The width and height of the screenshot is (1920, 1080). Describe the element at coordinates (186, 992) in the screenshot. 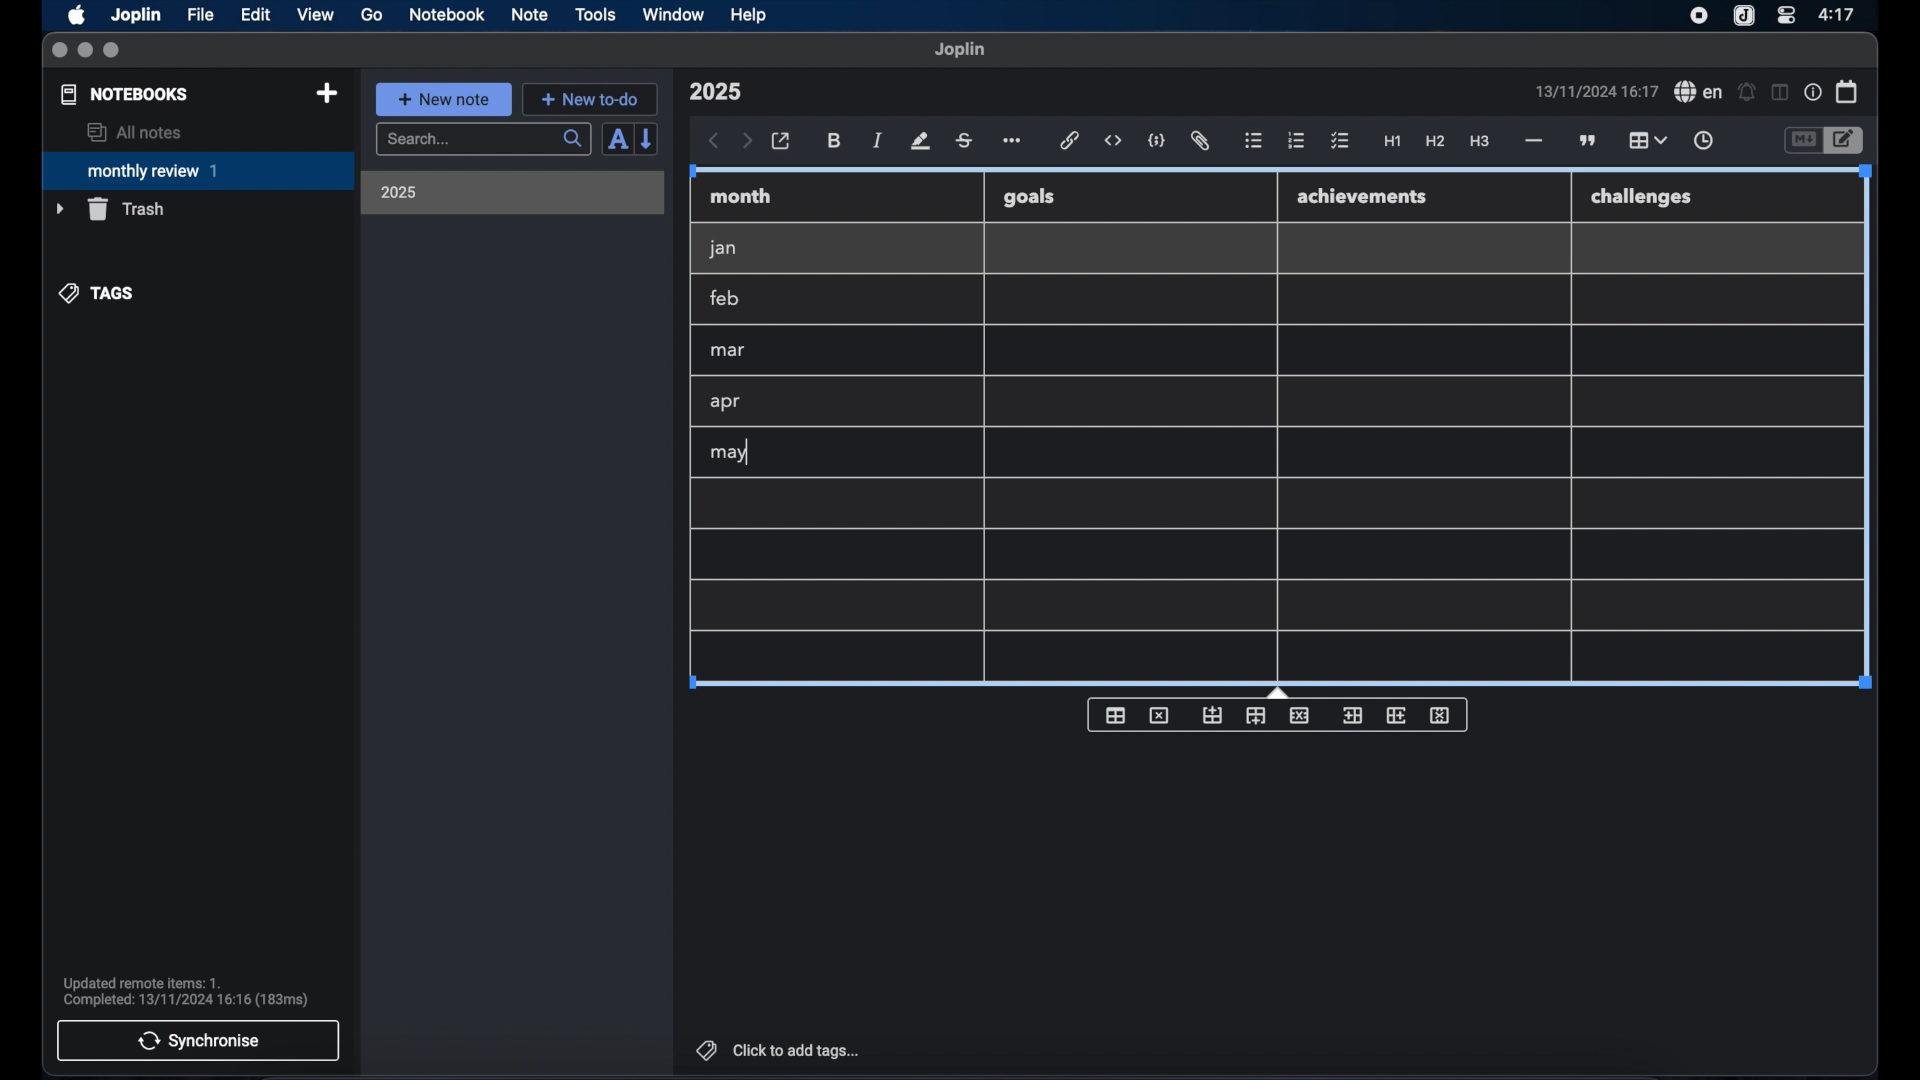

I see `sync notification` at that location.